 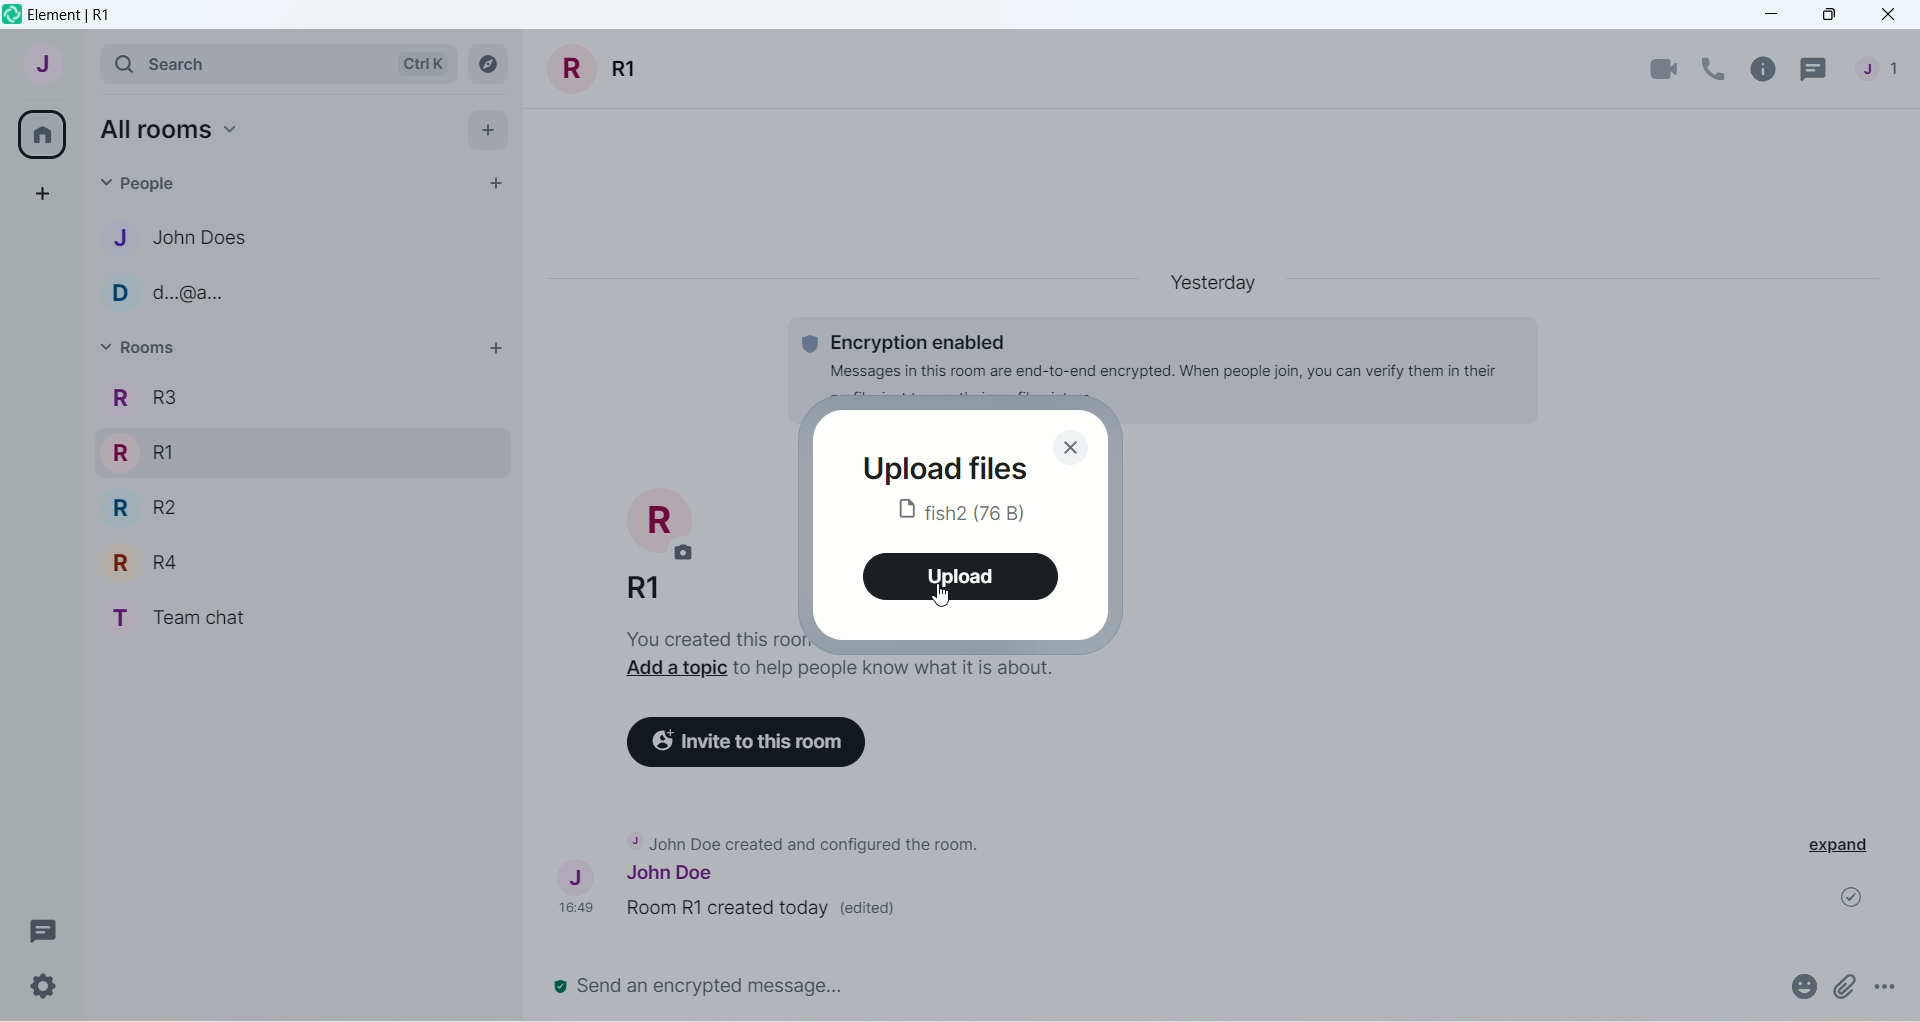 I want to click on options, so click(x=1894, y=994).